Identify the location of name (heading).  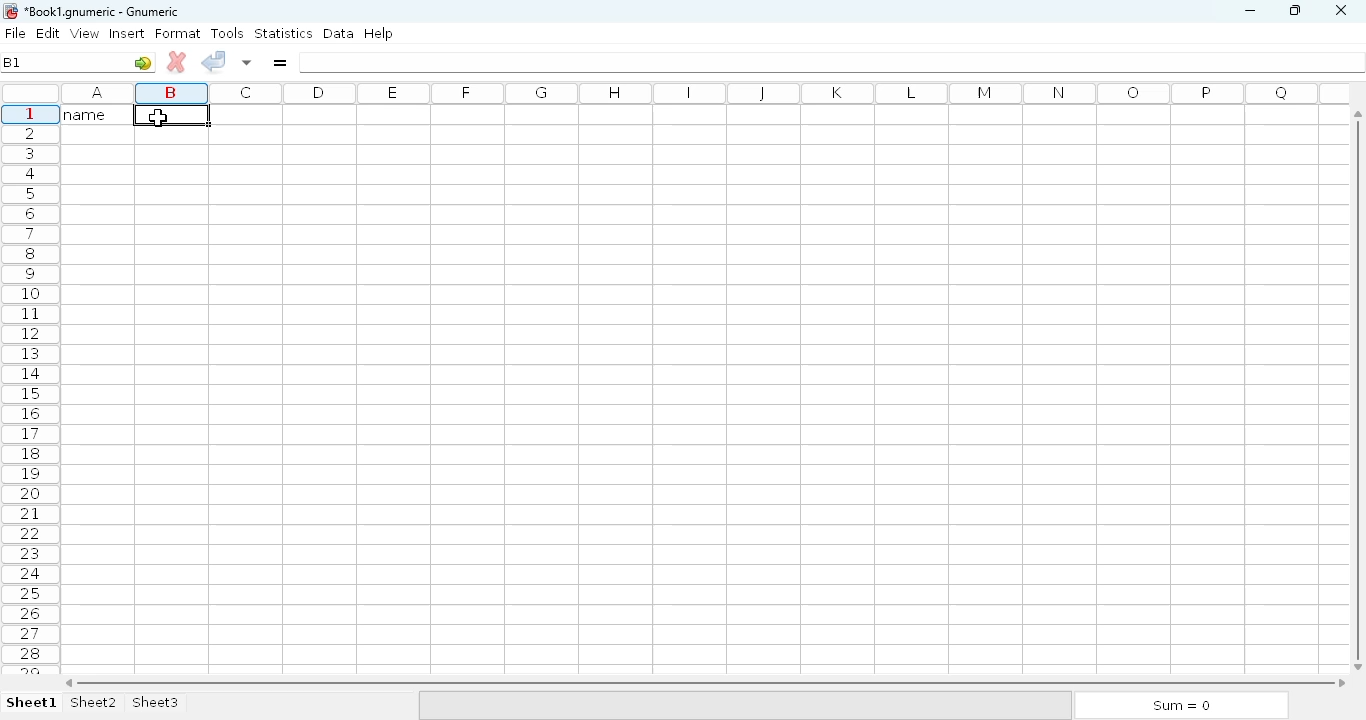
(91, 114).